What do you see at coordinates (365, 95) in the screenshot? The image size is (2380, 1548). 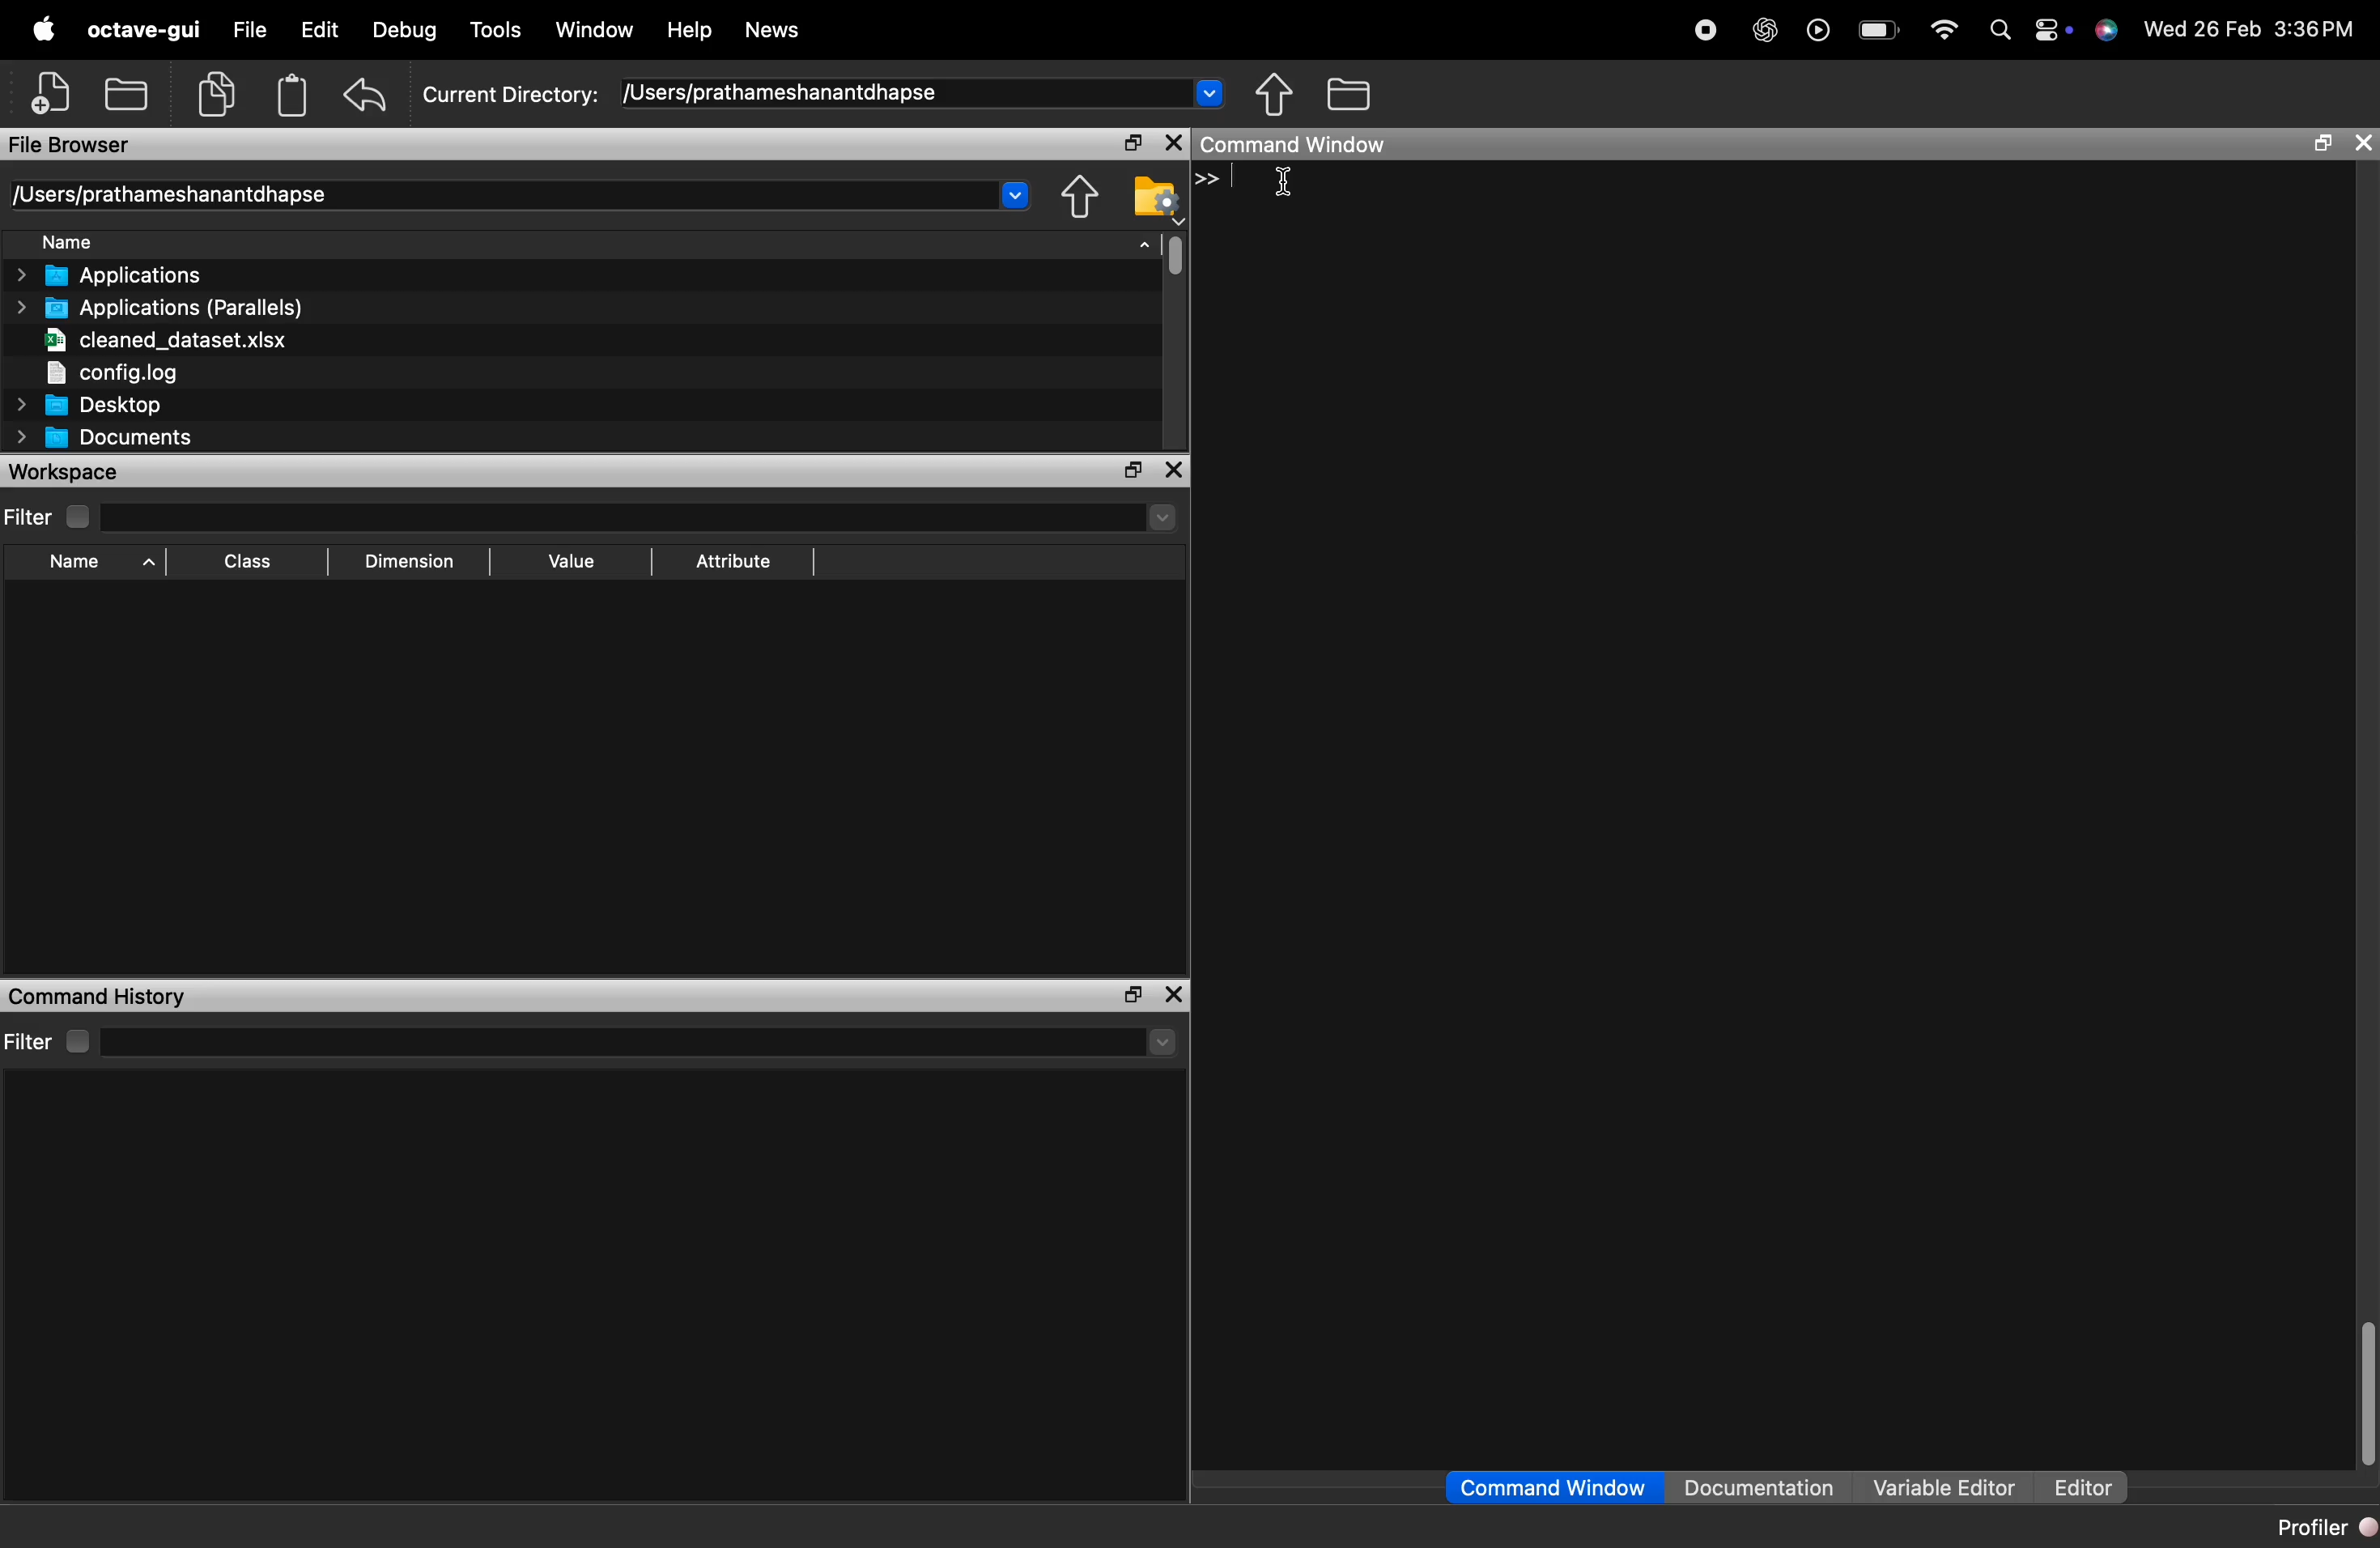 I see `undo` at bounding box center [365, 95].